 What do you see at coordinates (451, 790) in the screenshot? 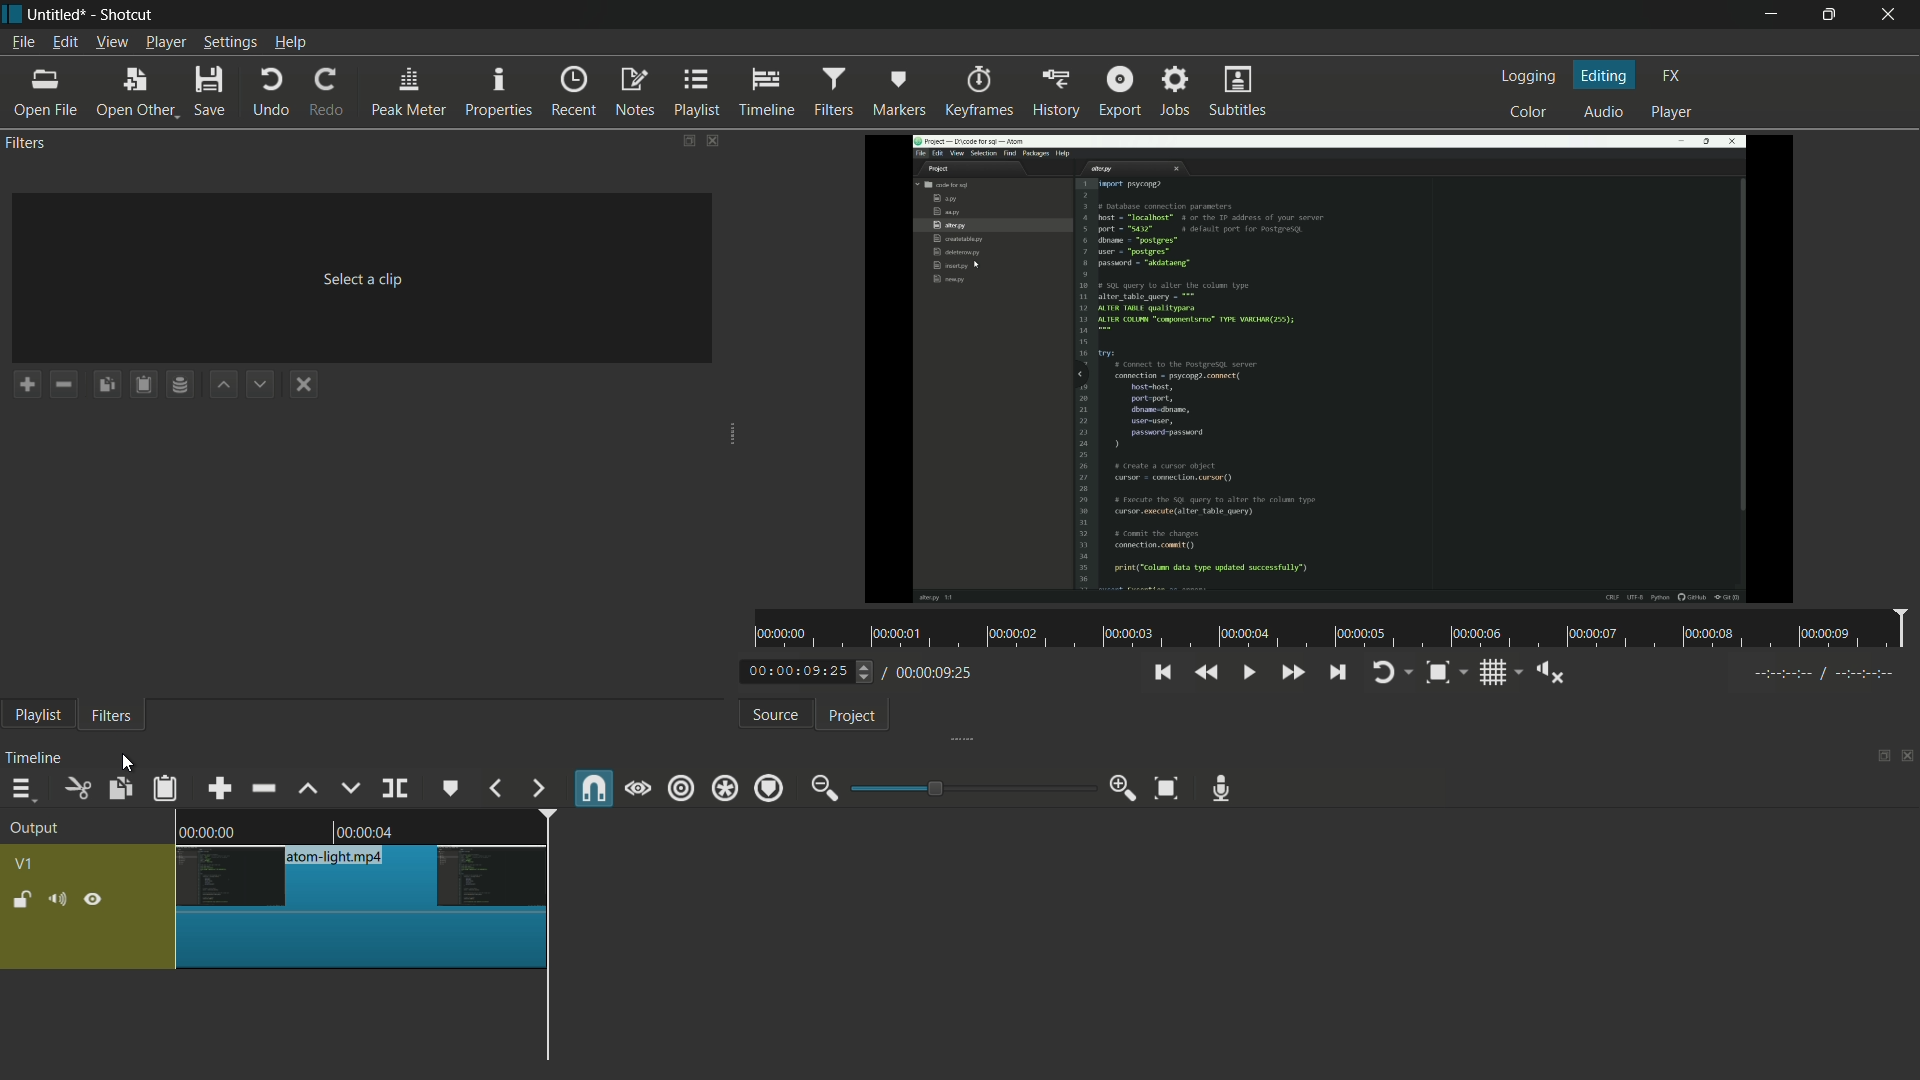
I see `create or edit marker` at bounding box center [451, 790].